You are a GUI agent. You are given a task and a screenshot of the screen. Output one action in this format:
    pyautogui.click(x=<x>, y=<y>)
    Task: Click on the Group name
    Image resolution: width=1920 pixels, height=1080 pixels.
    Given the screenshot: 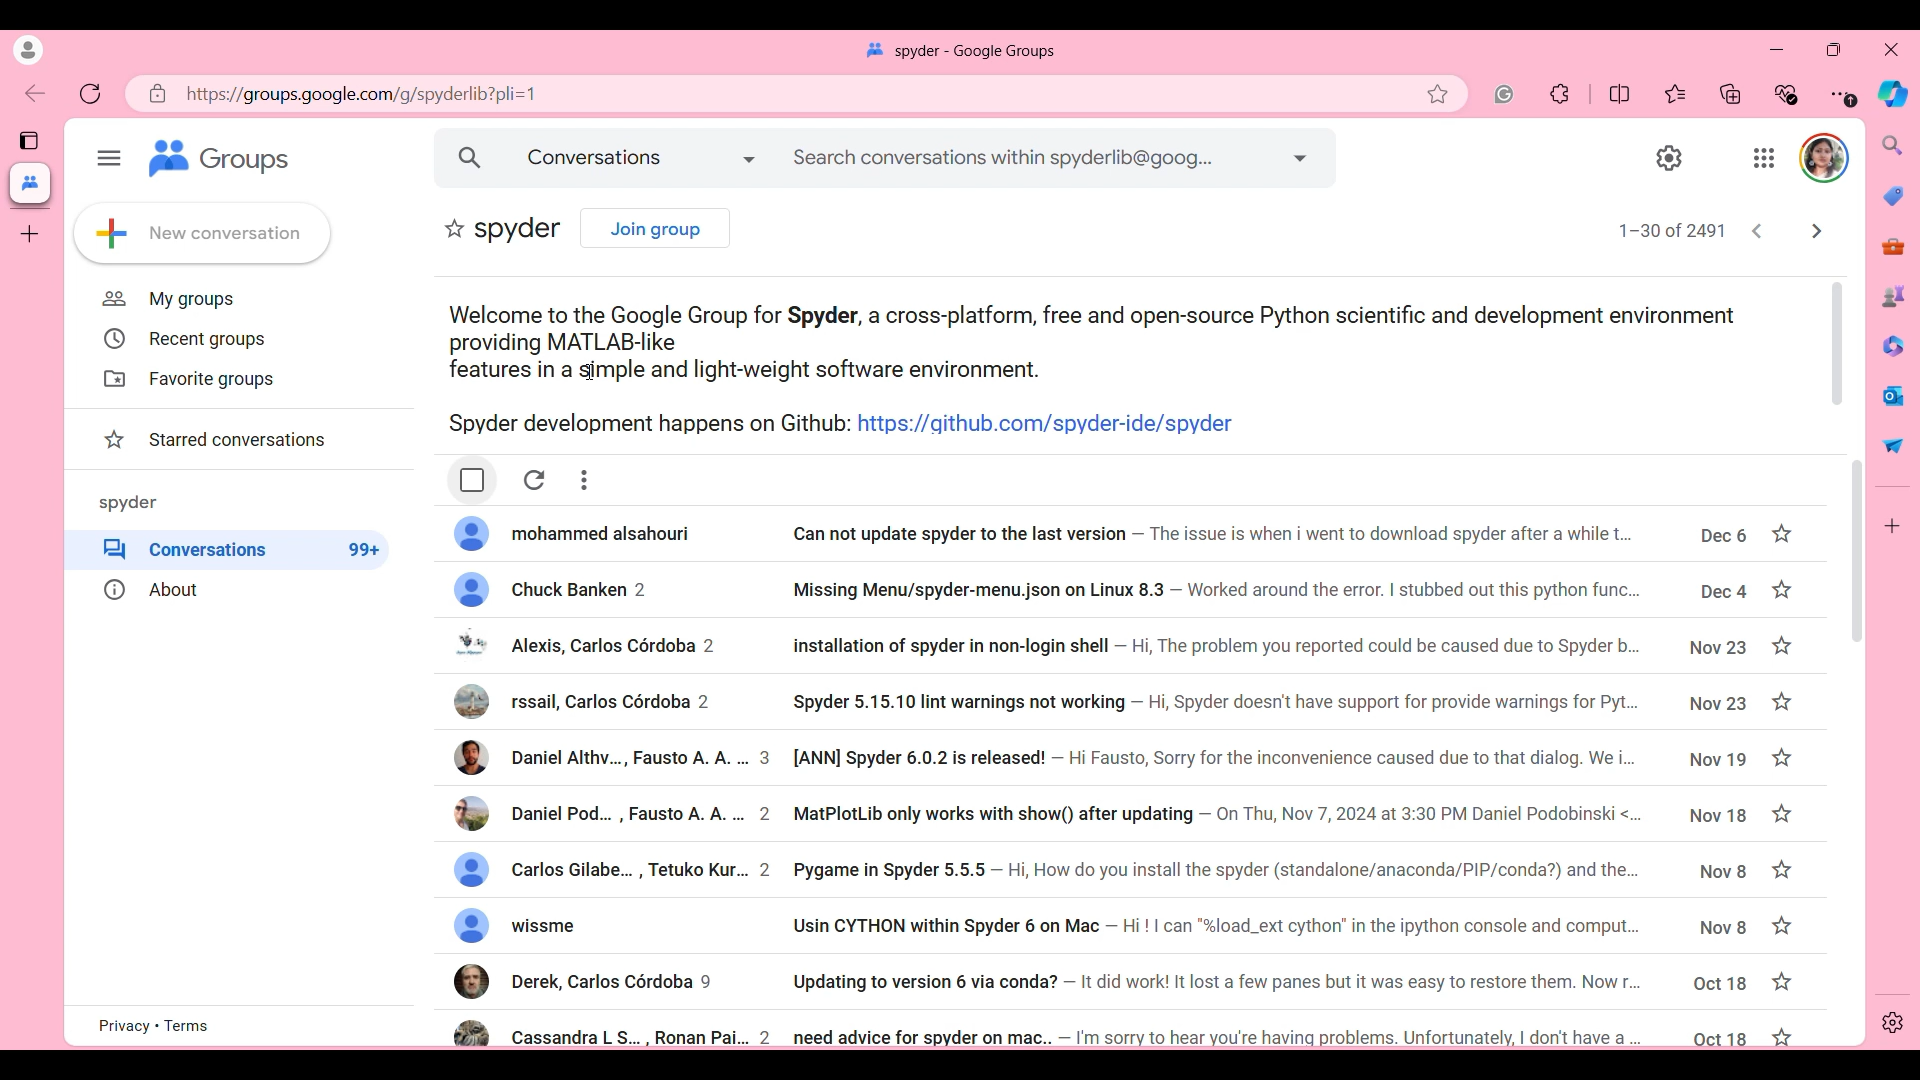 What is the action you would take?
    pyautogui.click(x=519, y=230)
    